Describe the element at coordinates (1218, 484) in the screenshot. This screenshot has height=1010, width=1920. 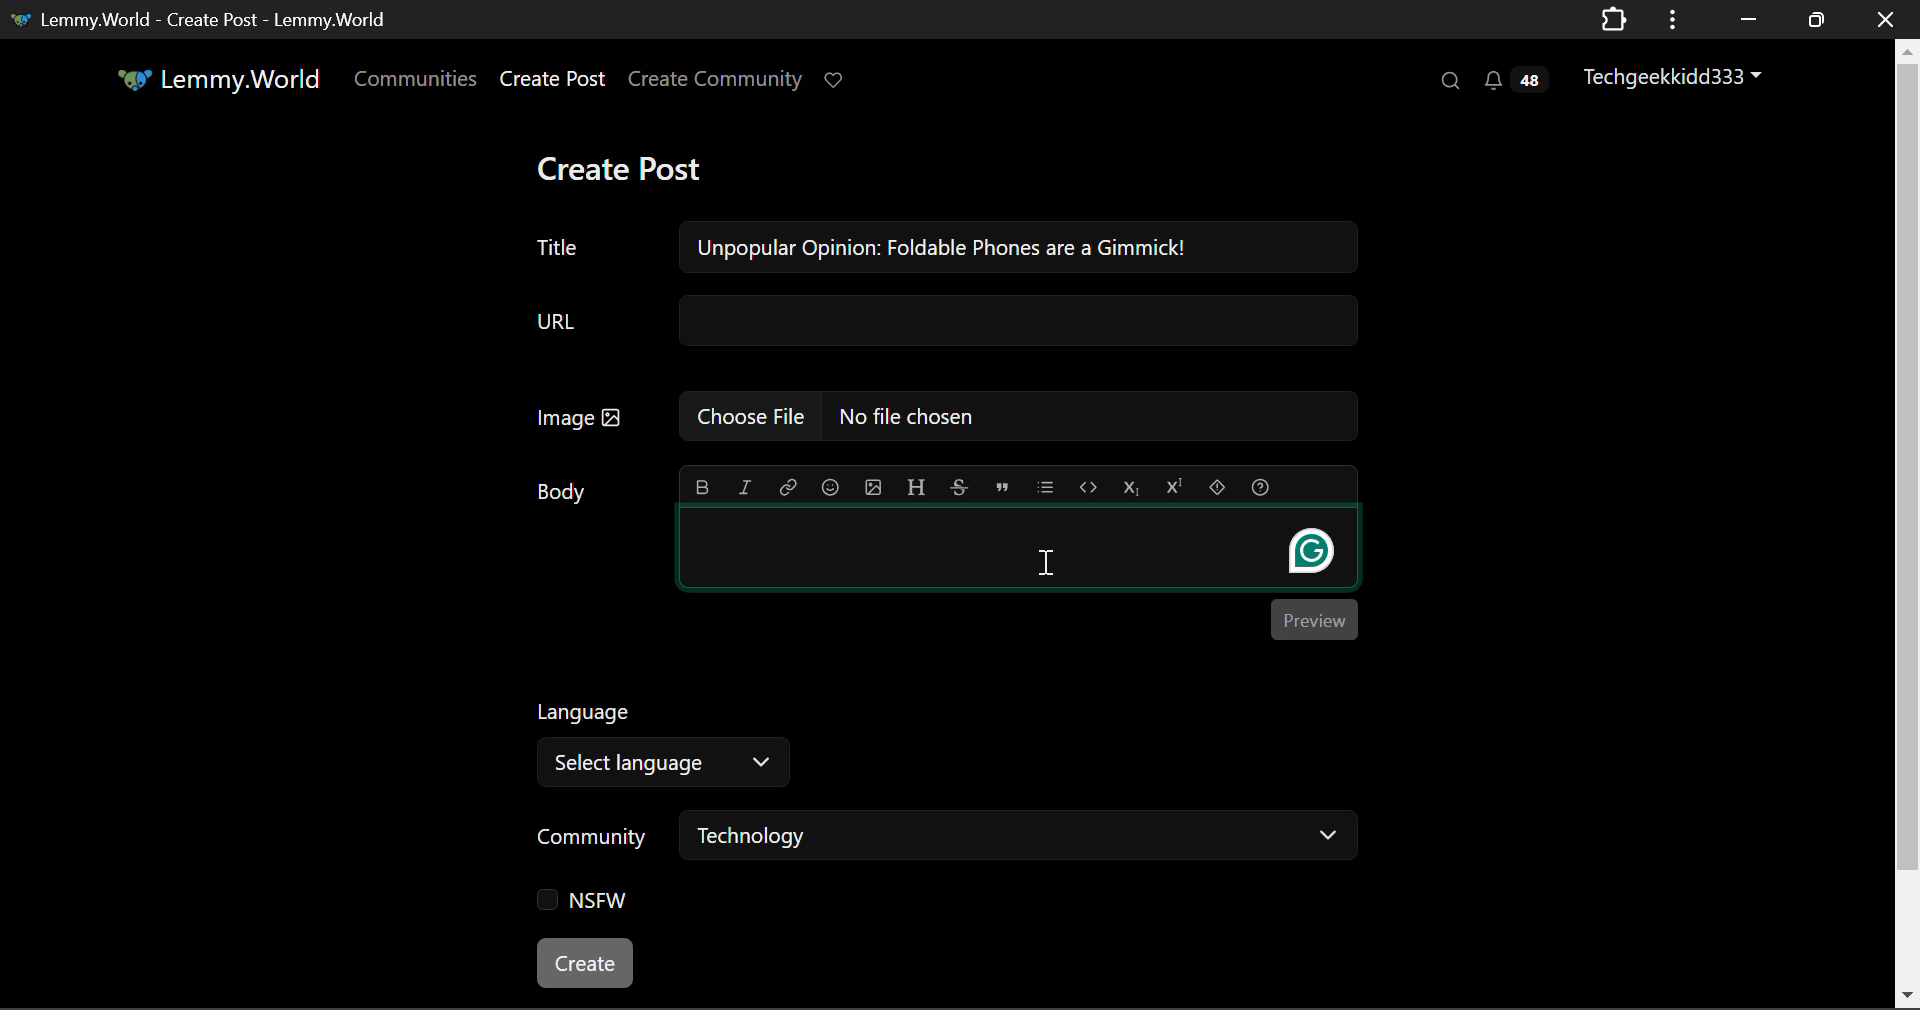
I see `spoiler` at that location.